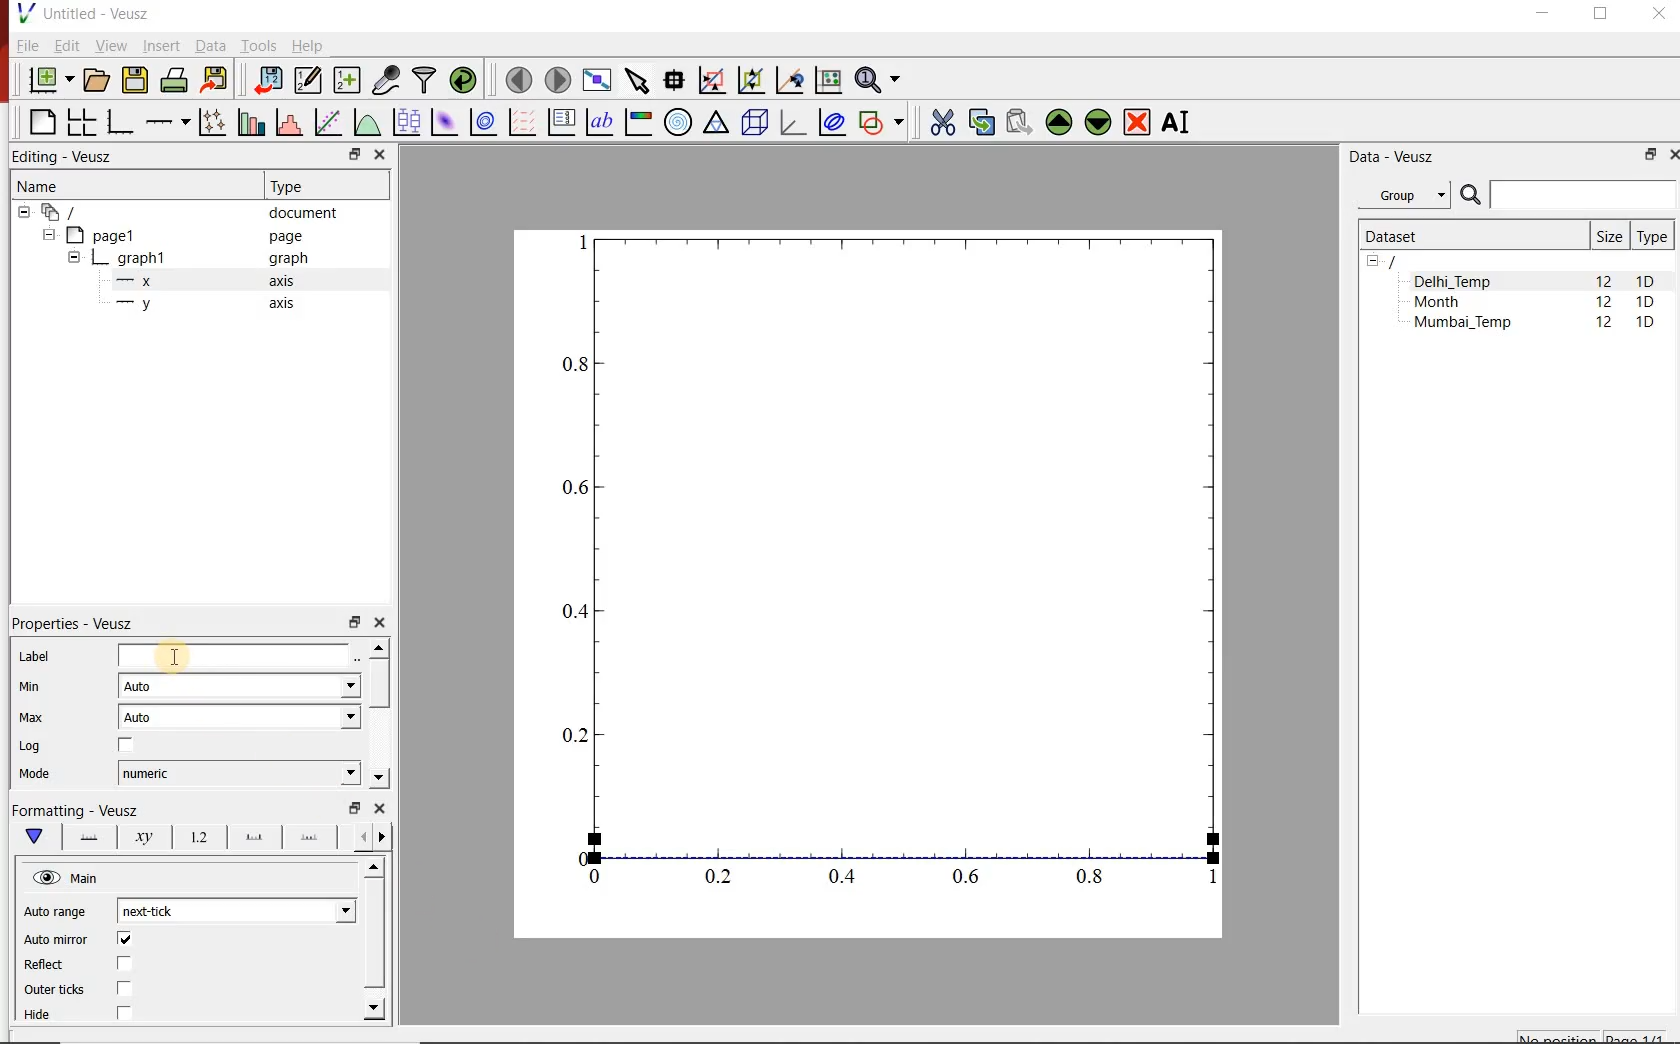 The image size is (1680, 1044). Describe the element at coordinates (190, 258) in the screenshot. I see `graph1` at that location.